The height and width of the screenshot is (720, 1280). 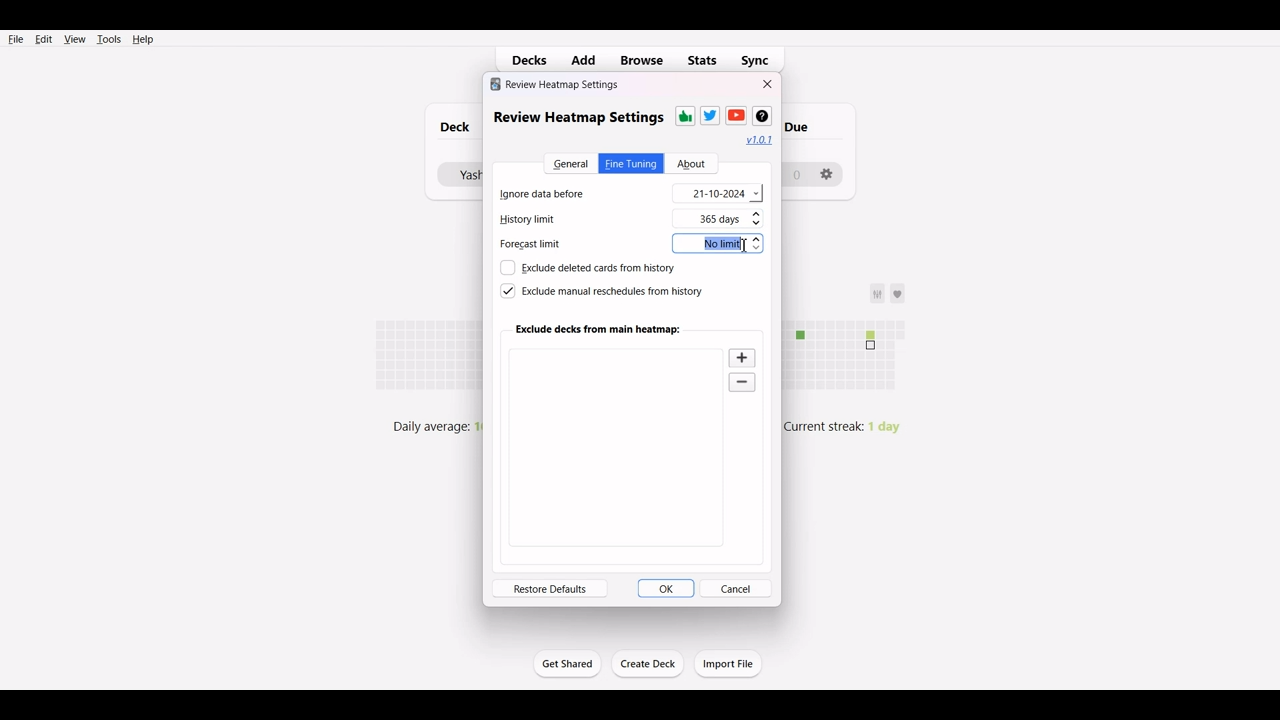 What do you see at coordinates (808, 125) in the screenshot?
I see `due` at bounding box center [808, 125].